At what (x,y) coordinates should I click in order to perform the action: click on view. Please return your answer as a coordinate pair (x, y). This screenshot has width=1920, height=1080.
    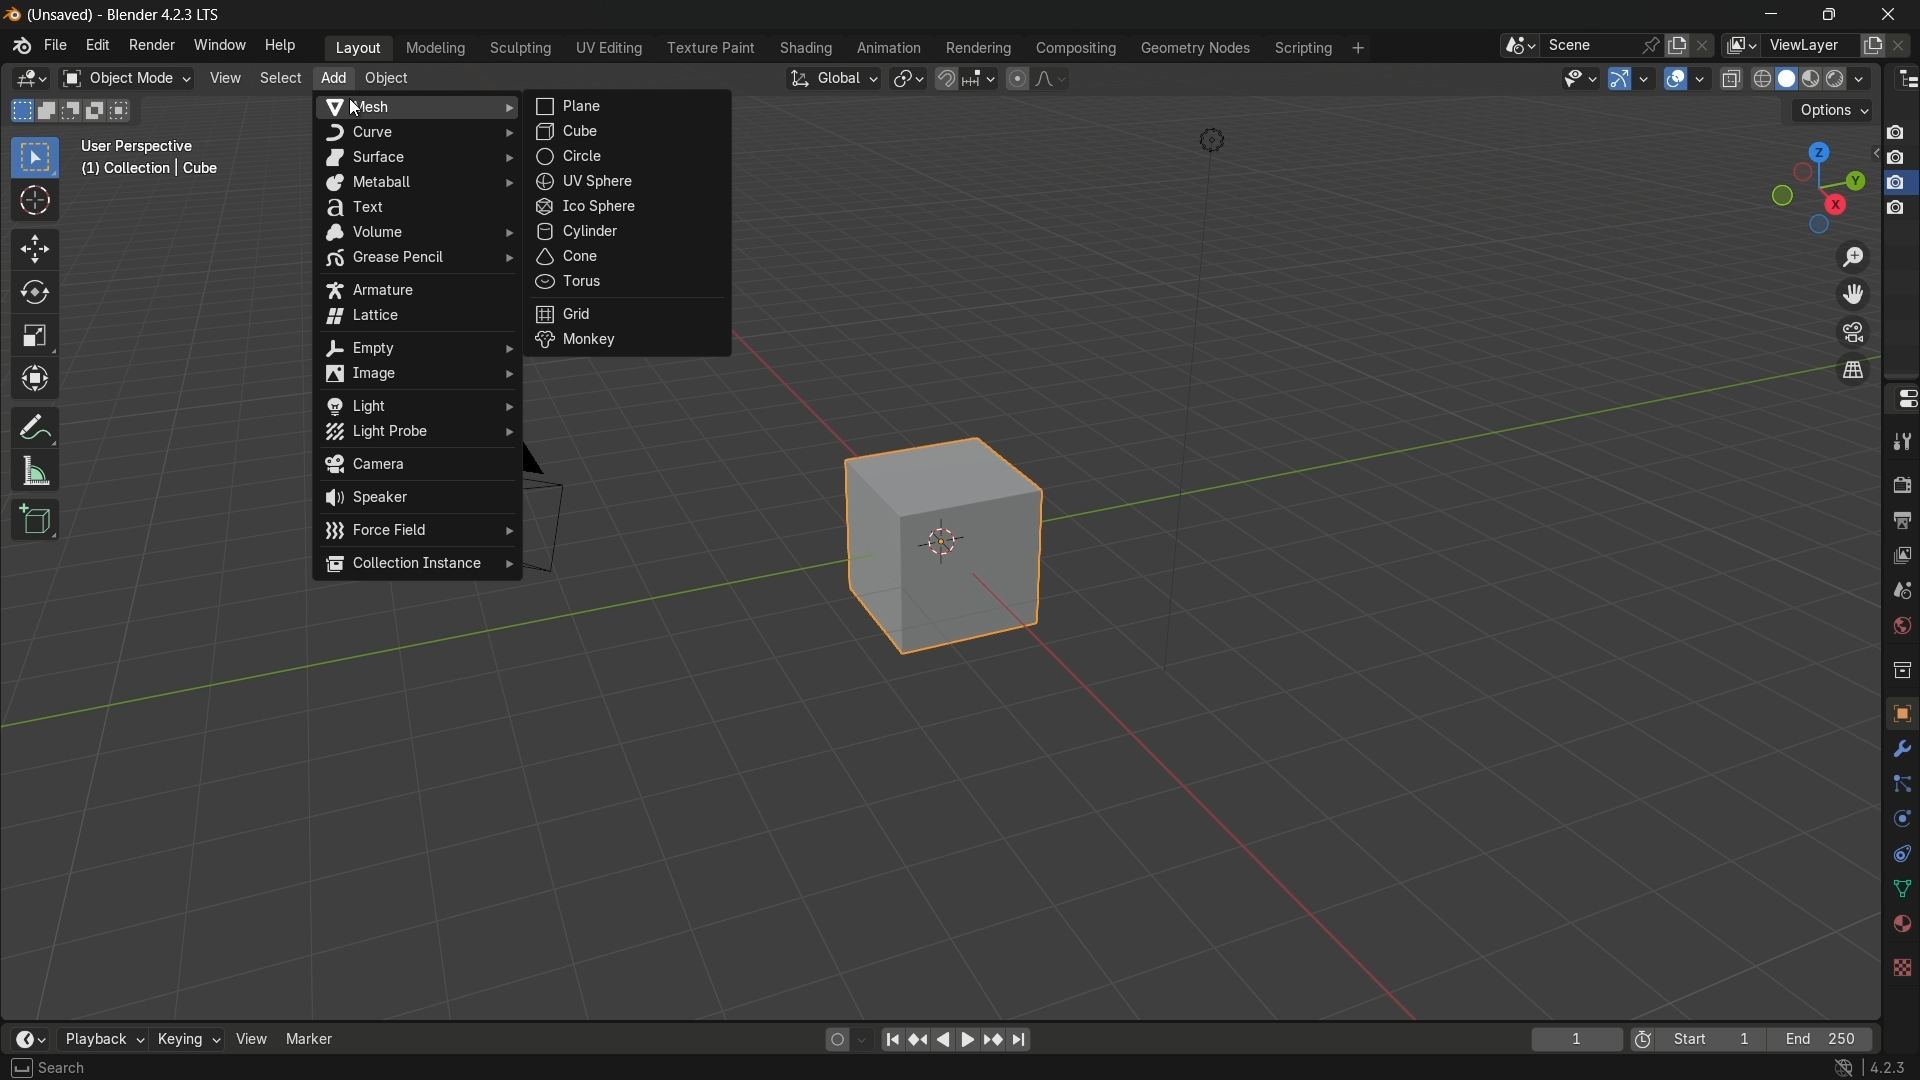
    Looking at the image, I should click on (250, 1039).